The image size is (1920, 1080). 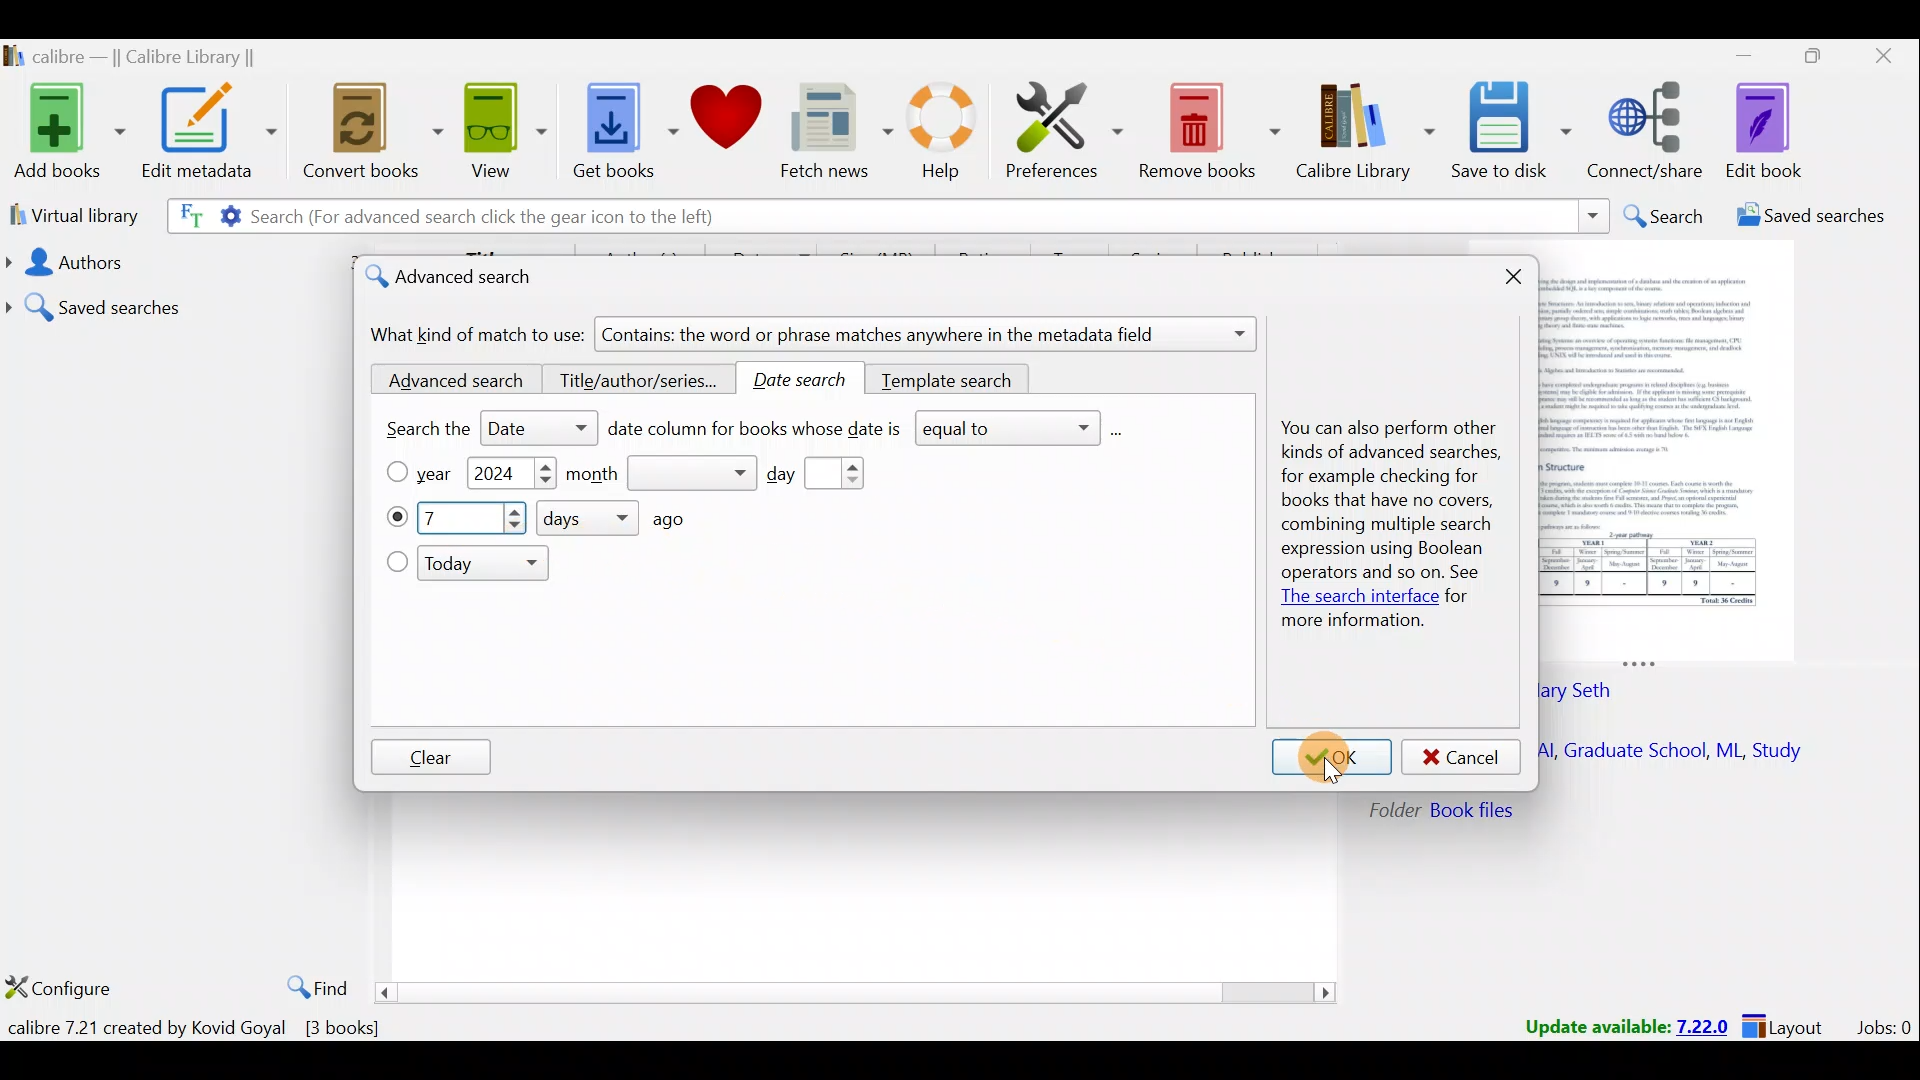 What do you see at coordinates (199, 1028) in the screenshot?
I see `calibre 7.21 created by Kovid Goyal [3 books]` at bounding box center [199, 1028].